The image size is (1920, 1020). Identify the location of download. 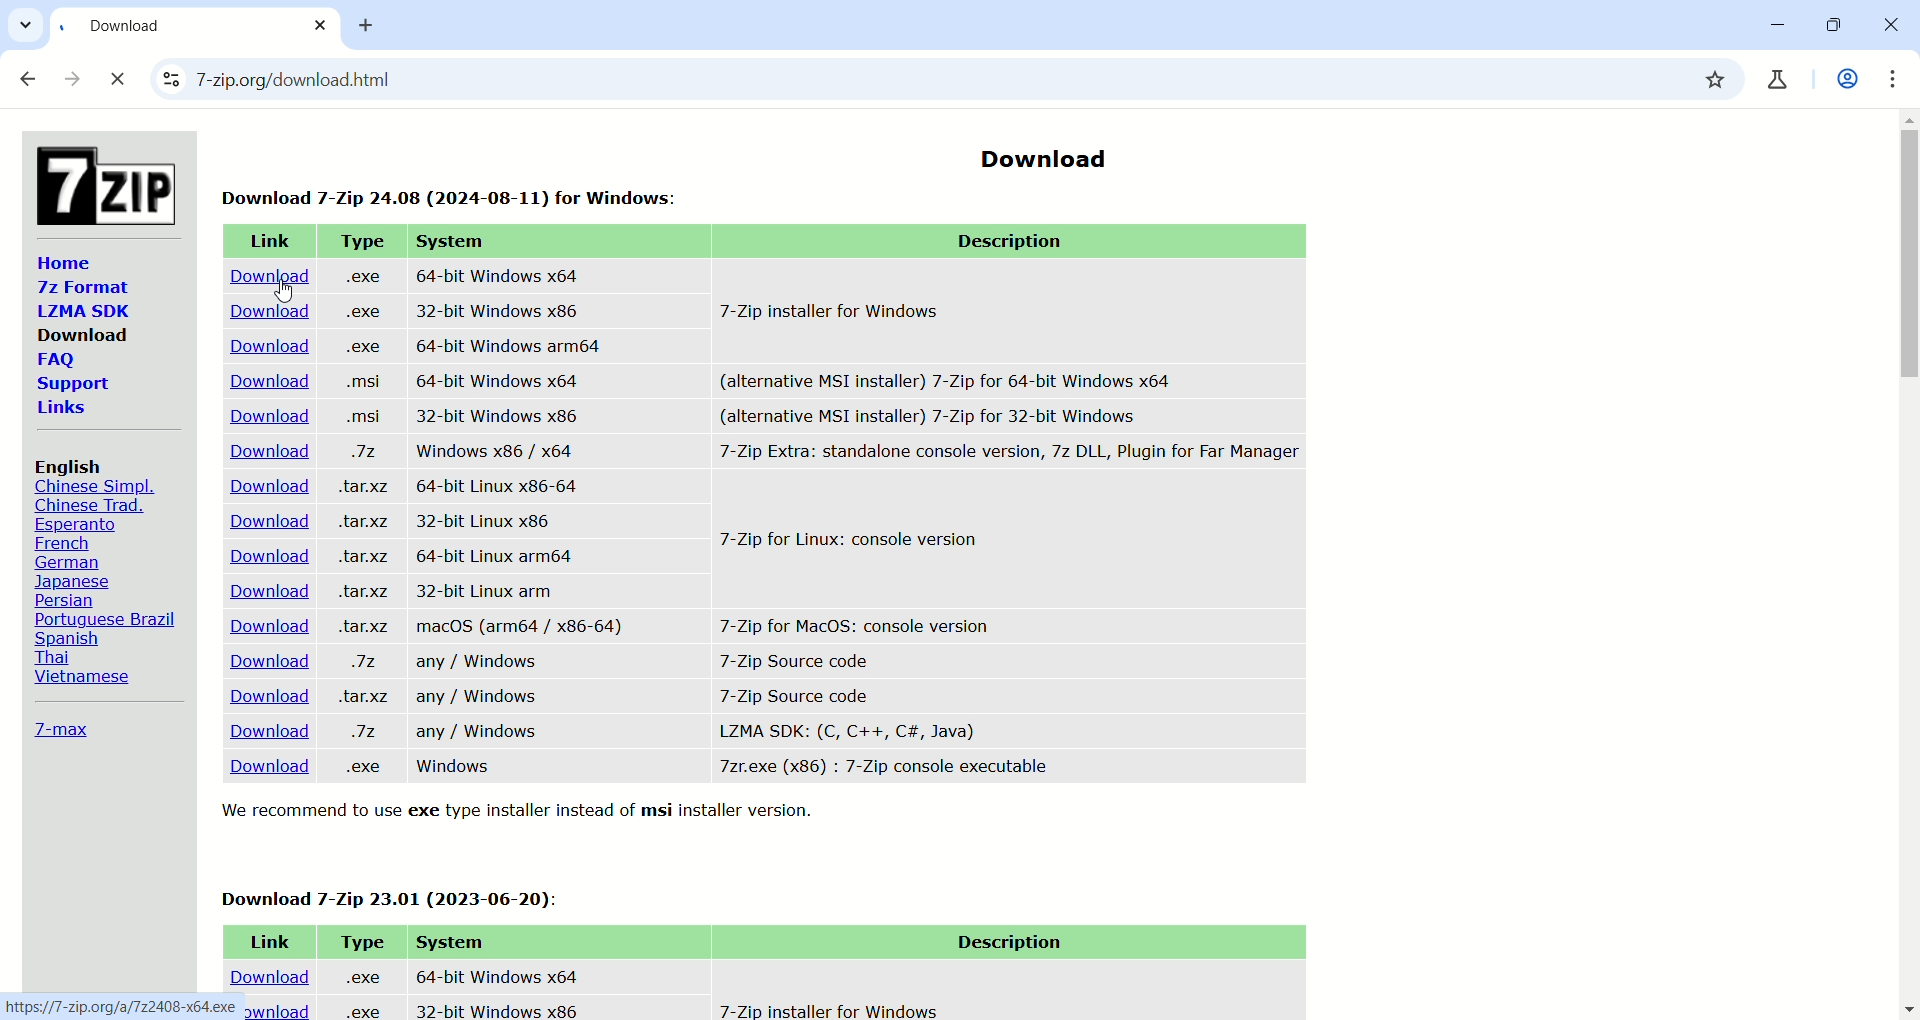
(280, 1008).